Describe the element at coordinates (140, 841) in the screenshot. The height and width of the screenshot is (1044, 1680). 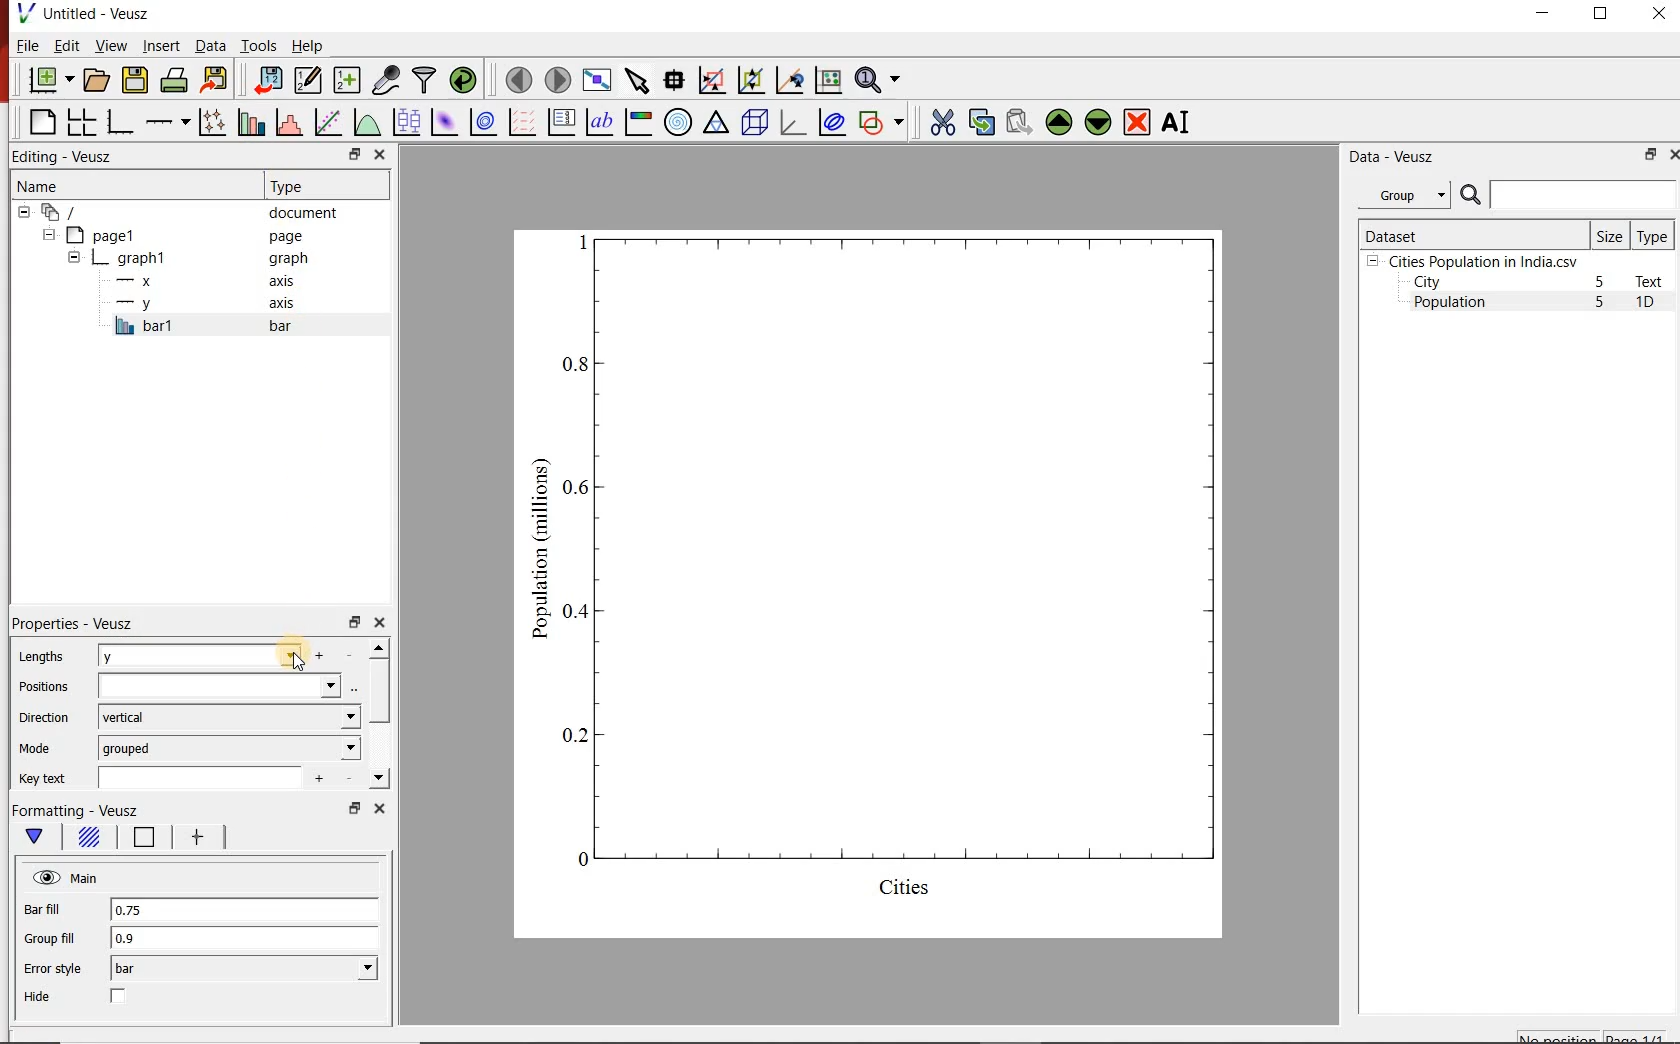
I see `Line` at that location.